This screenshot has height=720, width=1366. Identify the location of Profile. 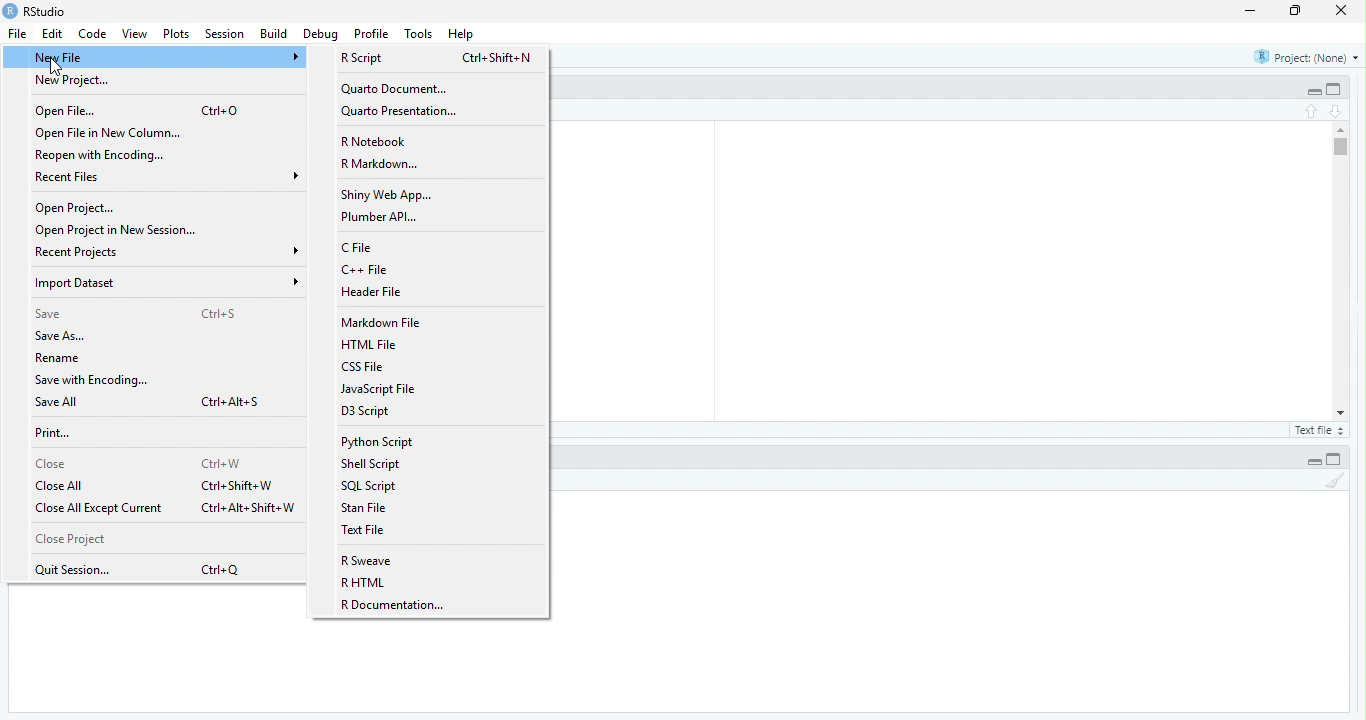
(373, 33).